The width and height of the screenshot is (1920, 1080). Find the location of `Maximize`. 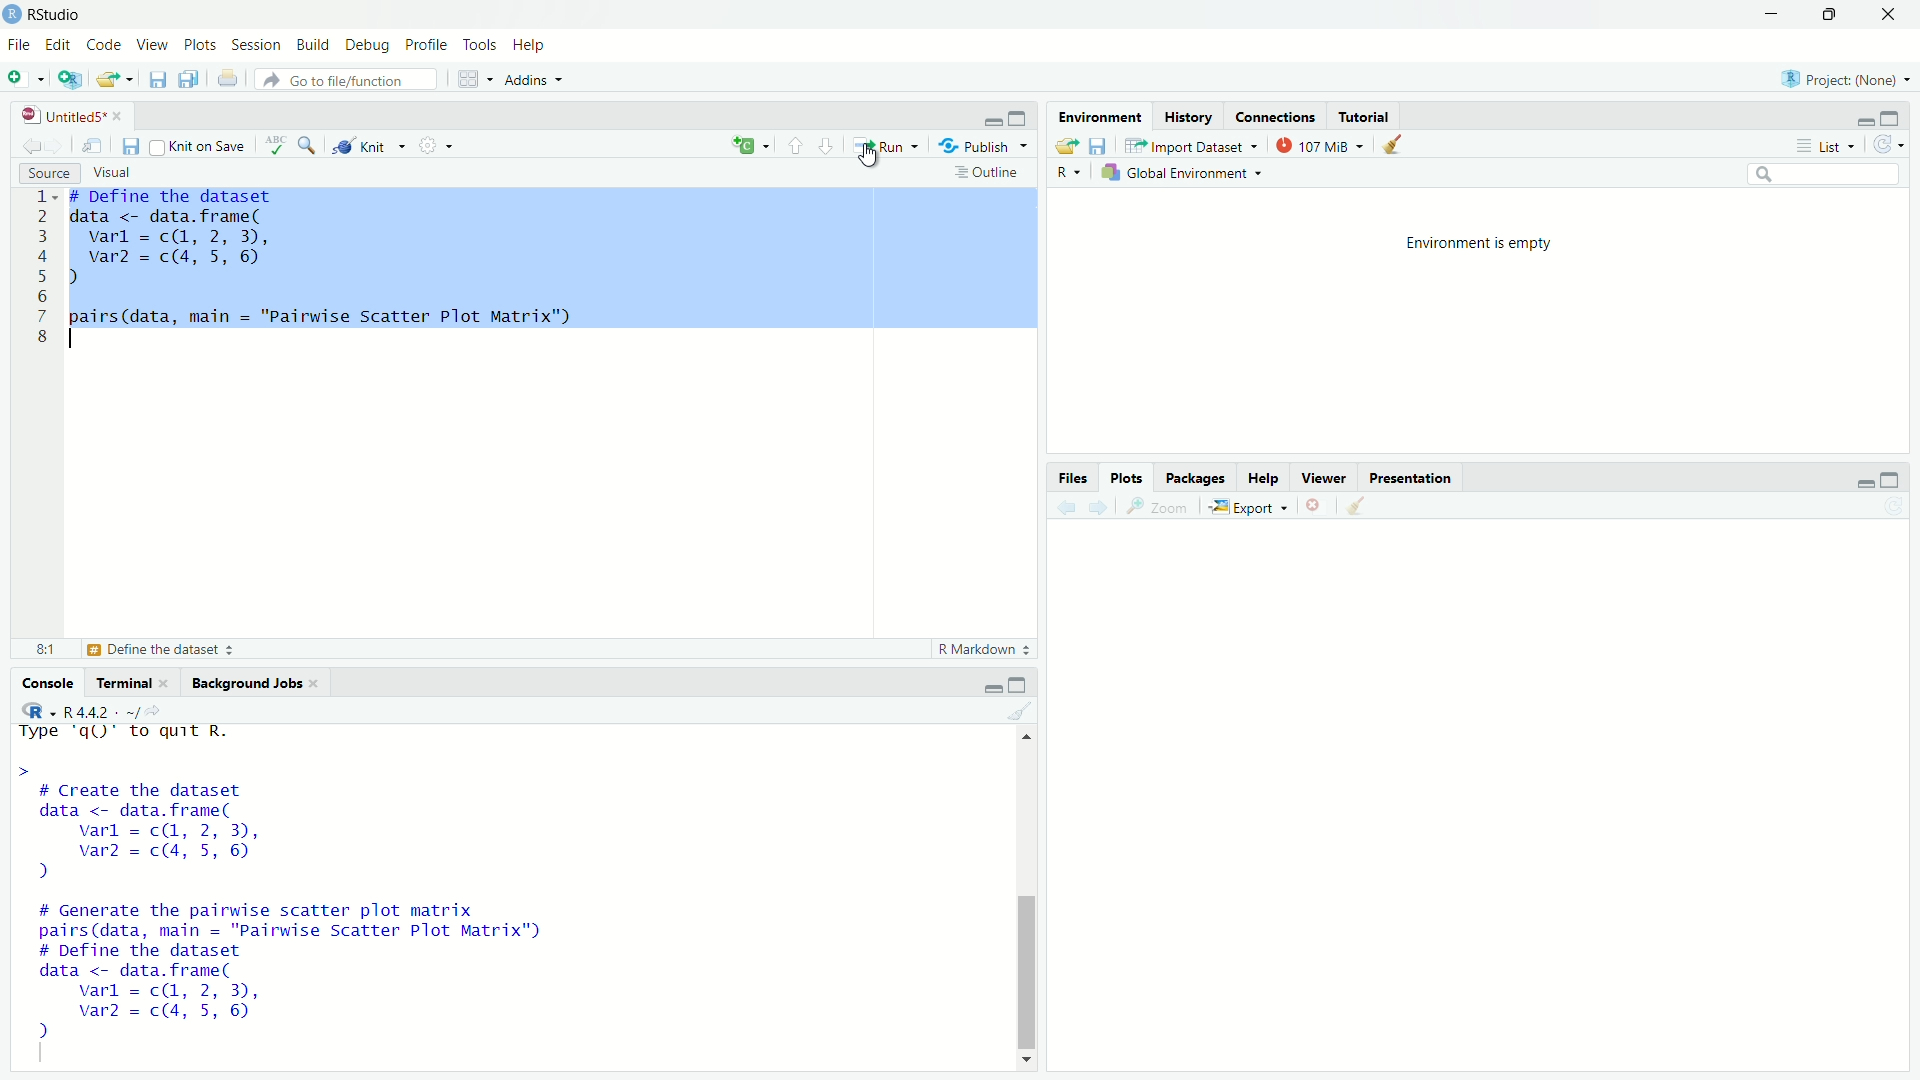

Maximize is located at coordinates (1893, 478).